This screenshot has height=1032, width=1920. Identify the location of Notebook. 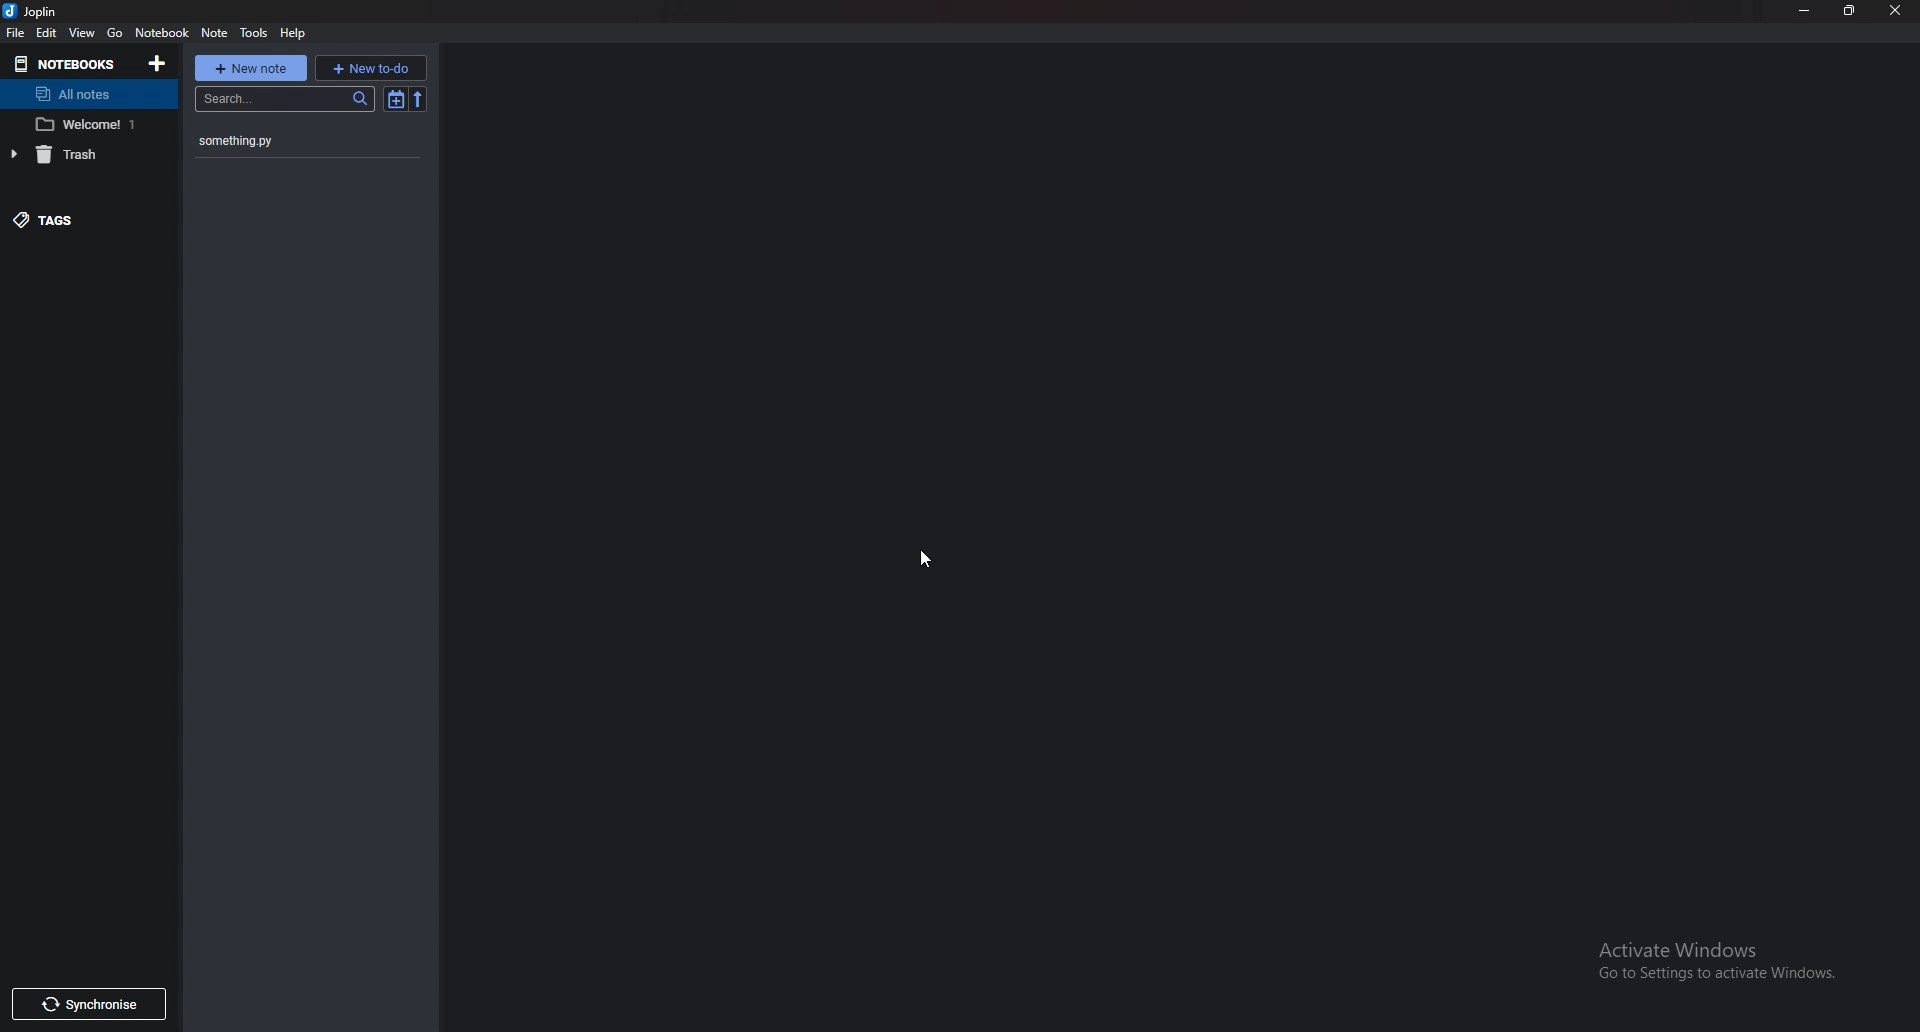
(165, 32).